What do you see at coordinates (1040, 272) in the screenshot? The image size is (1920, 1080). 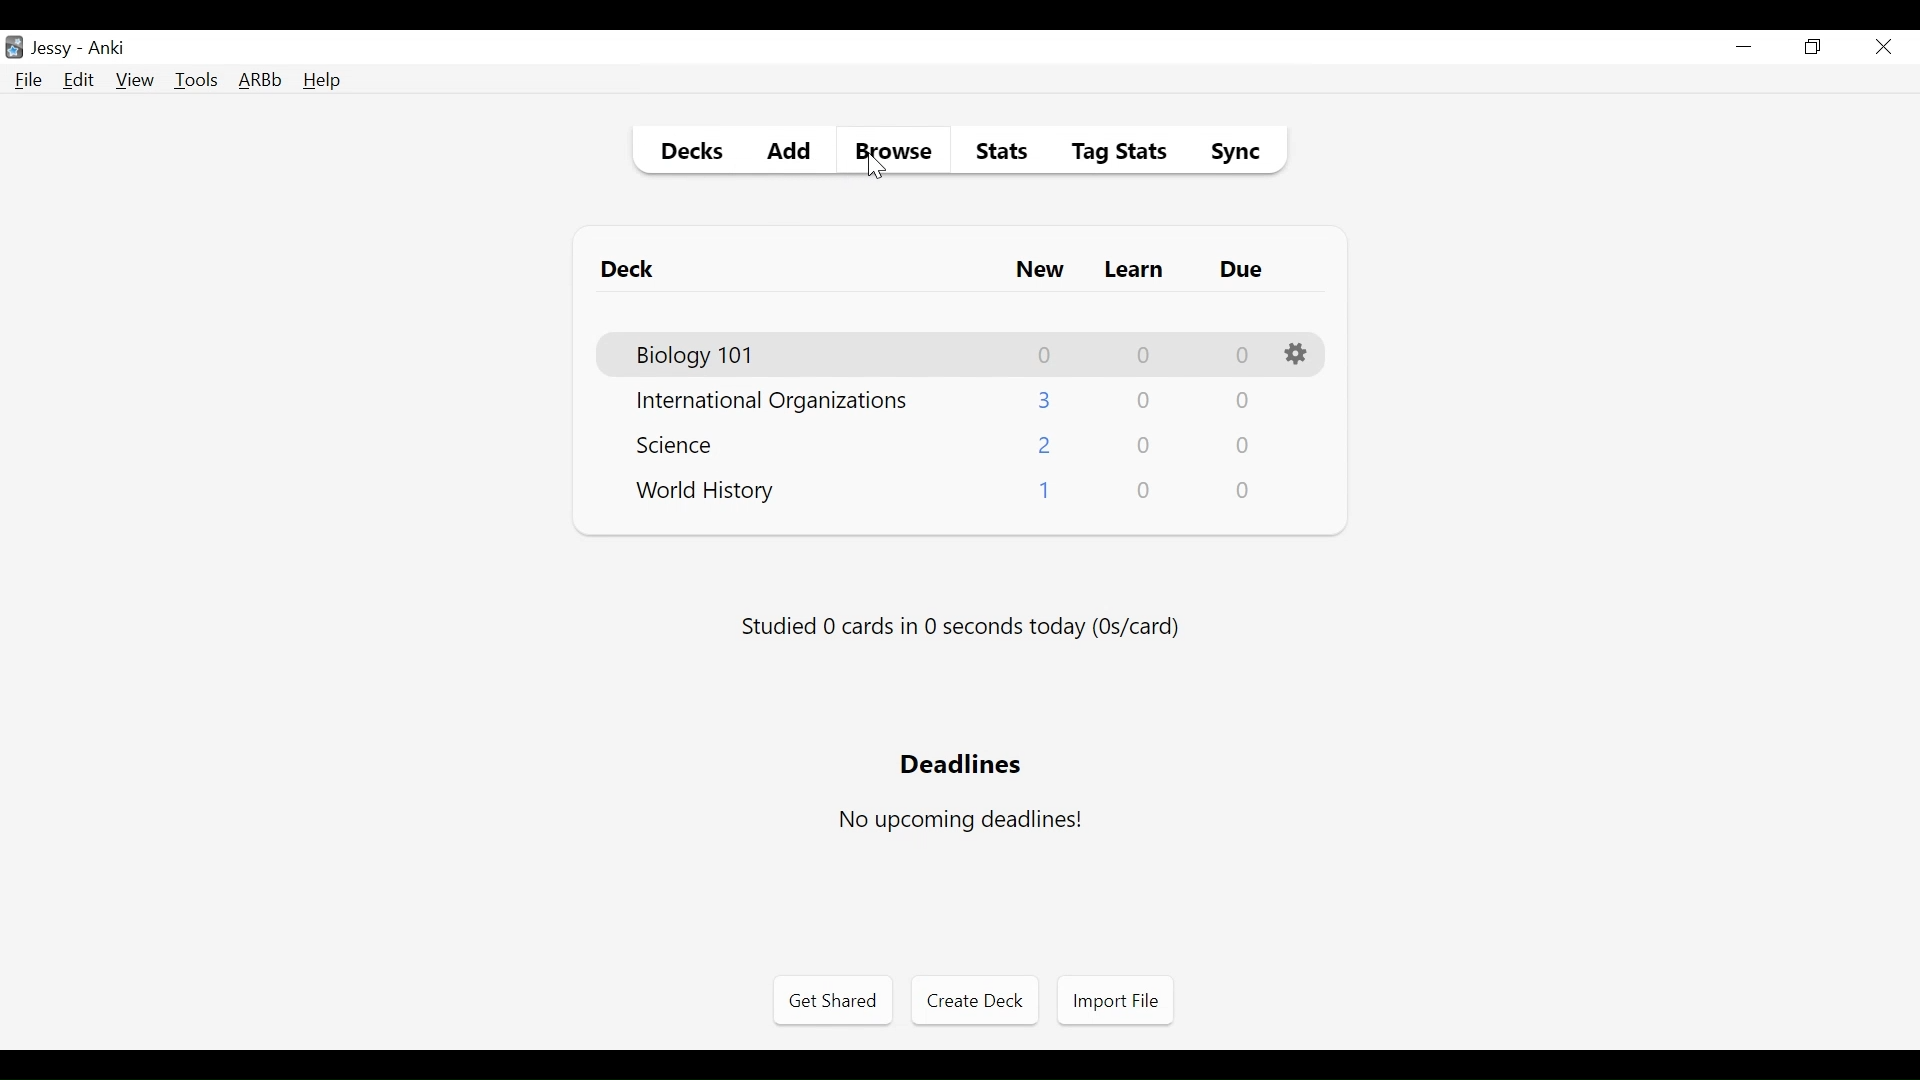 I see `New` at bounding box center [1040, 272].